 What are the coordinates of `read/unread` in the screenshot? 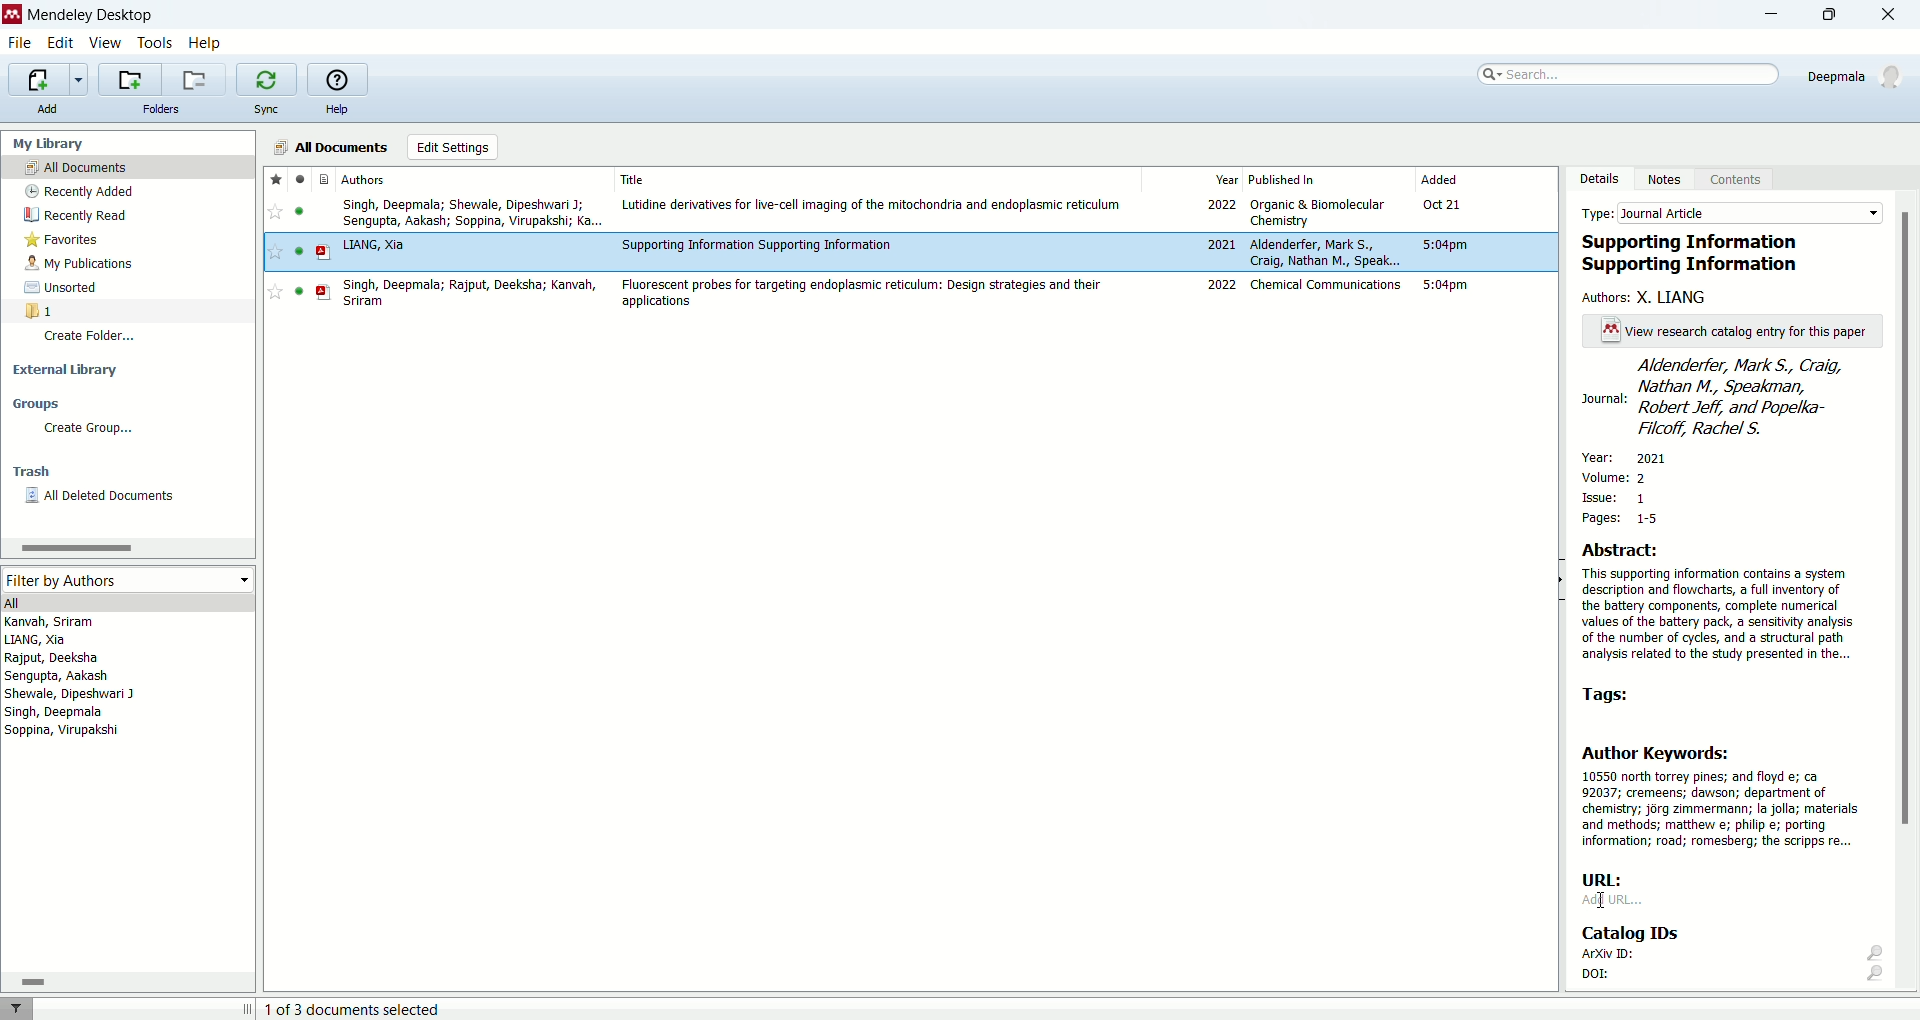 It's located at (302, 178).